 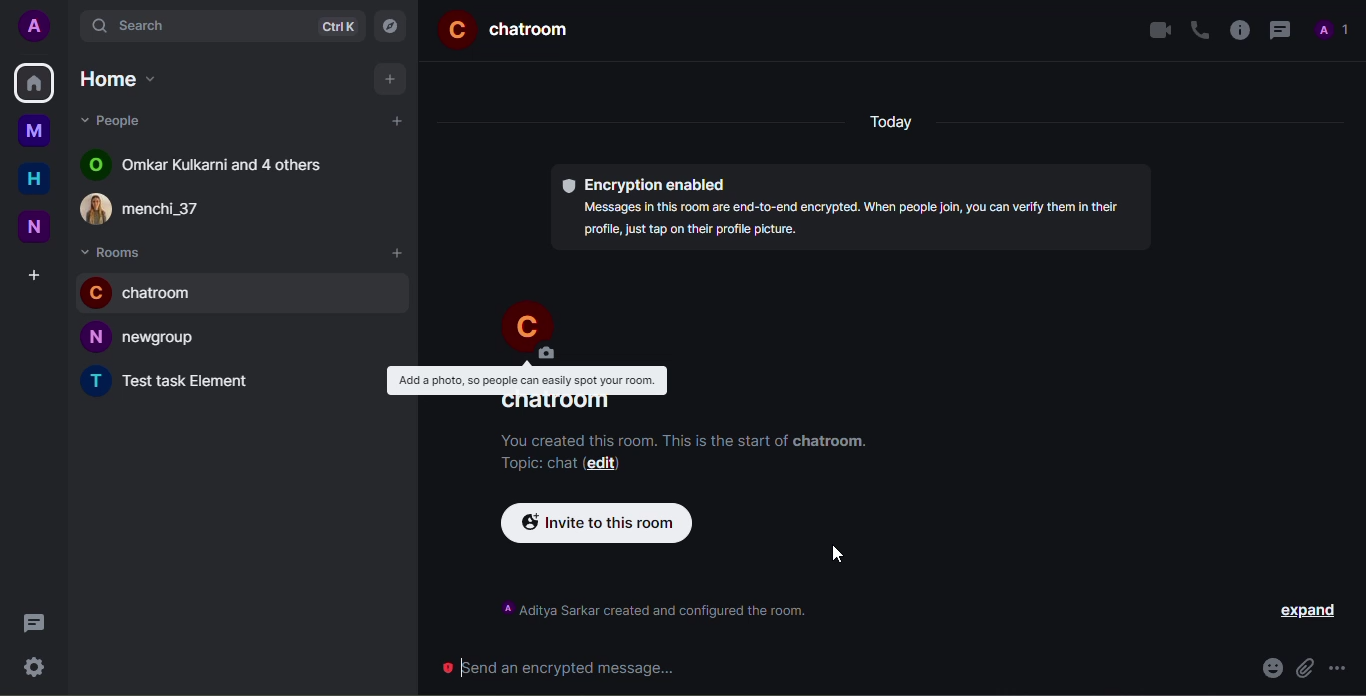 I want to click on cursor, so click(x=836, y=555).